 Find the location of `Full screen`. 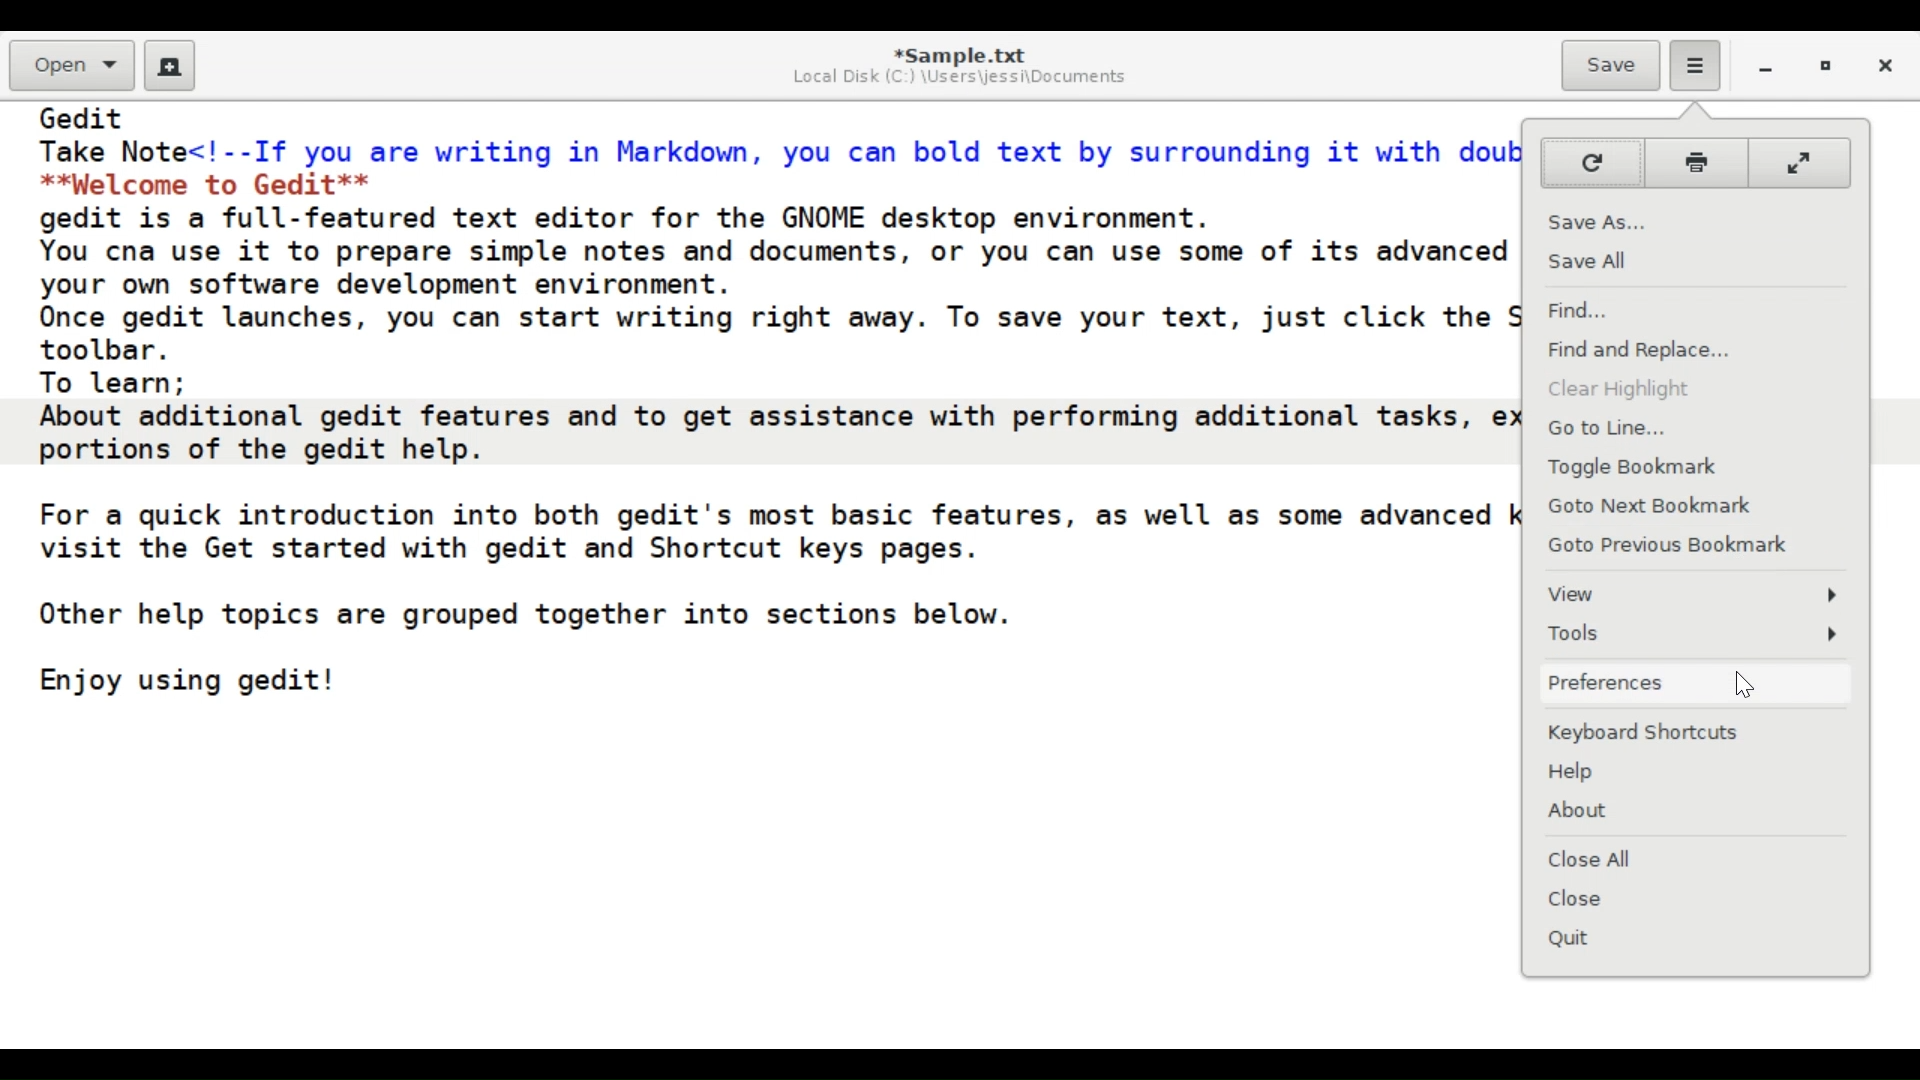

Full screen is located at coordinates (1802, 164).